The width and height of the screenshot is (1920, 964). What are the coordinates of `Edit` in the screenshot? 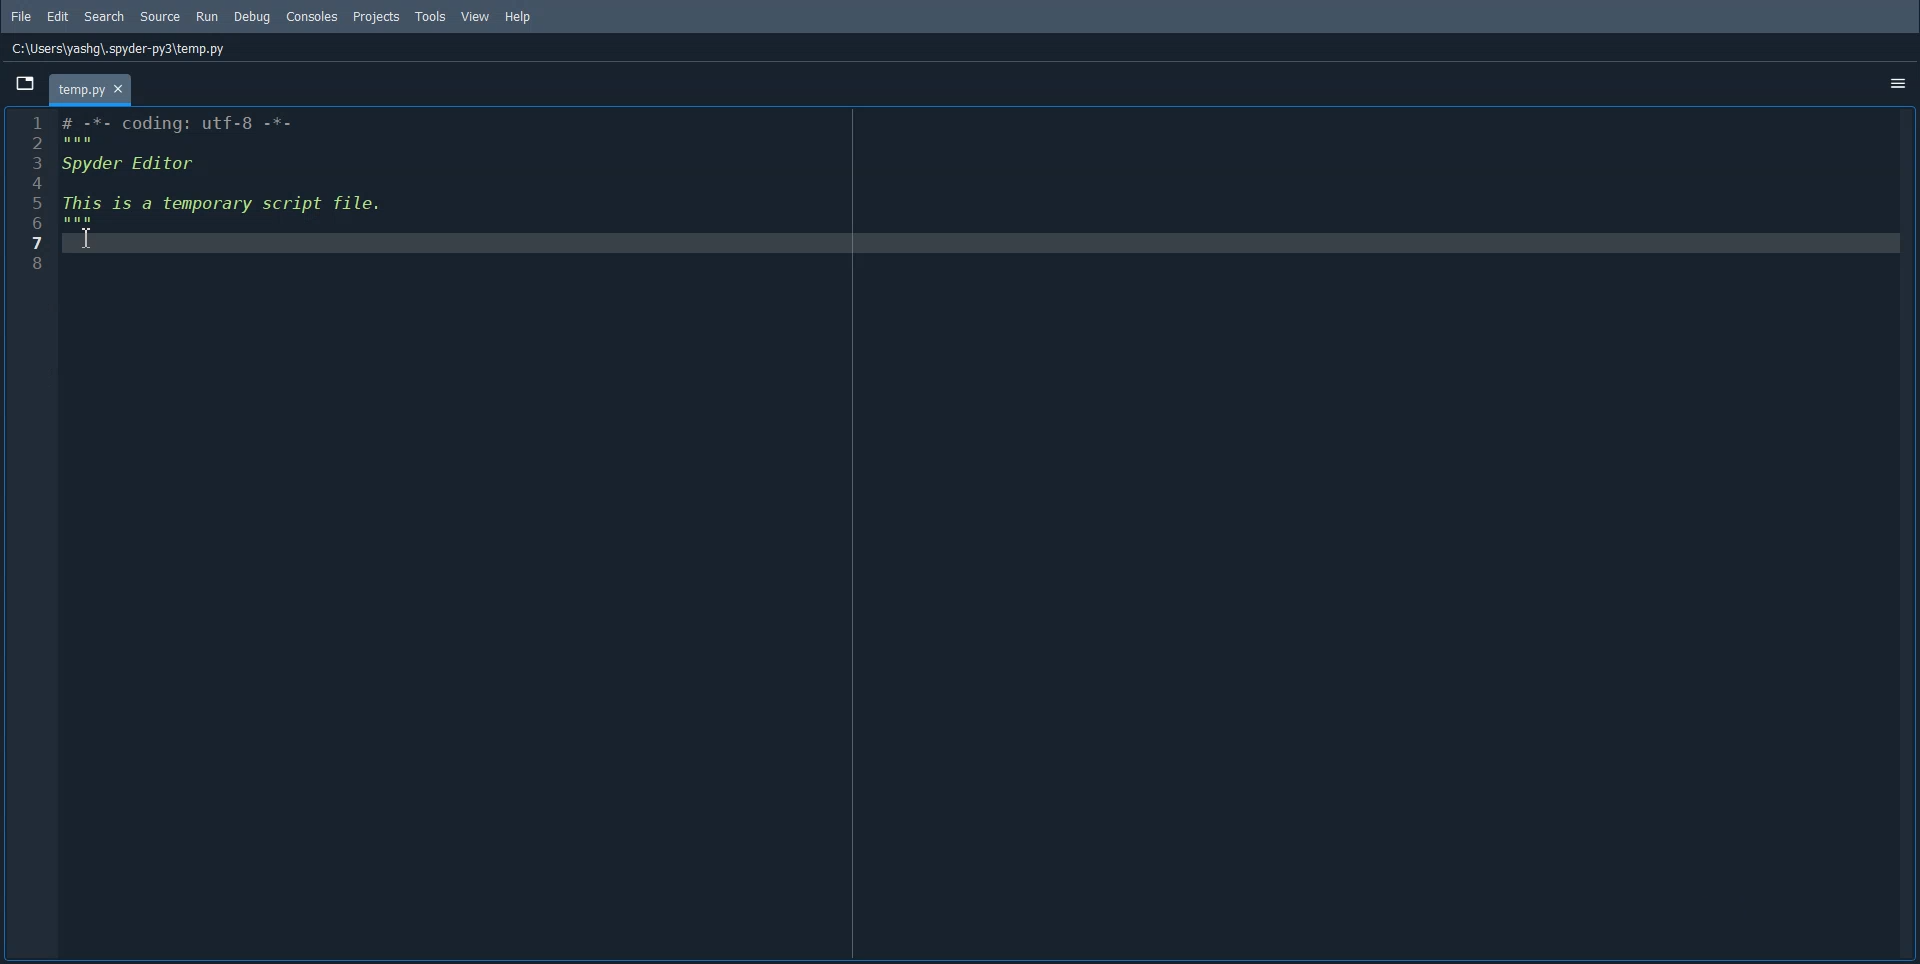 It's located at (58, 17).